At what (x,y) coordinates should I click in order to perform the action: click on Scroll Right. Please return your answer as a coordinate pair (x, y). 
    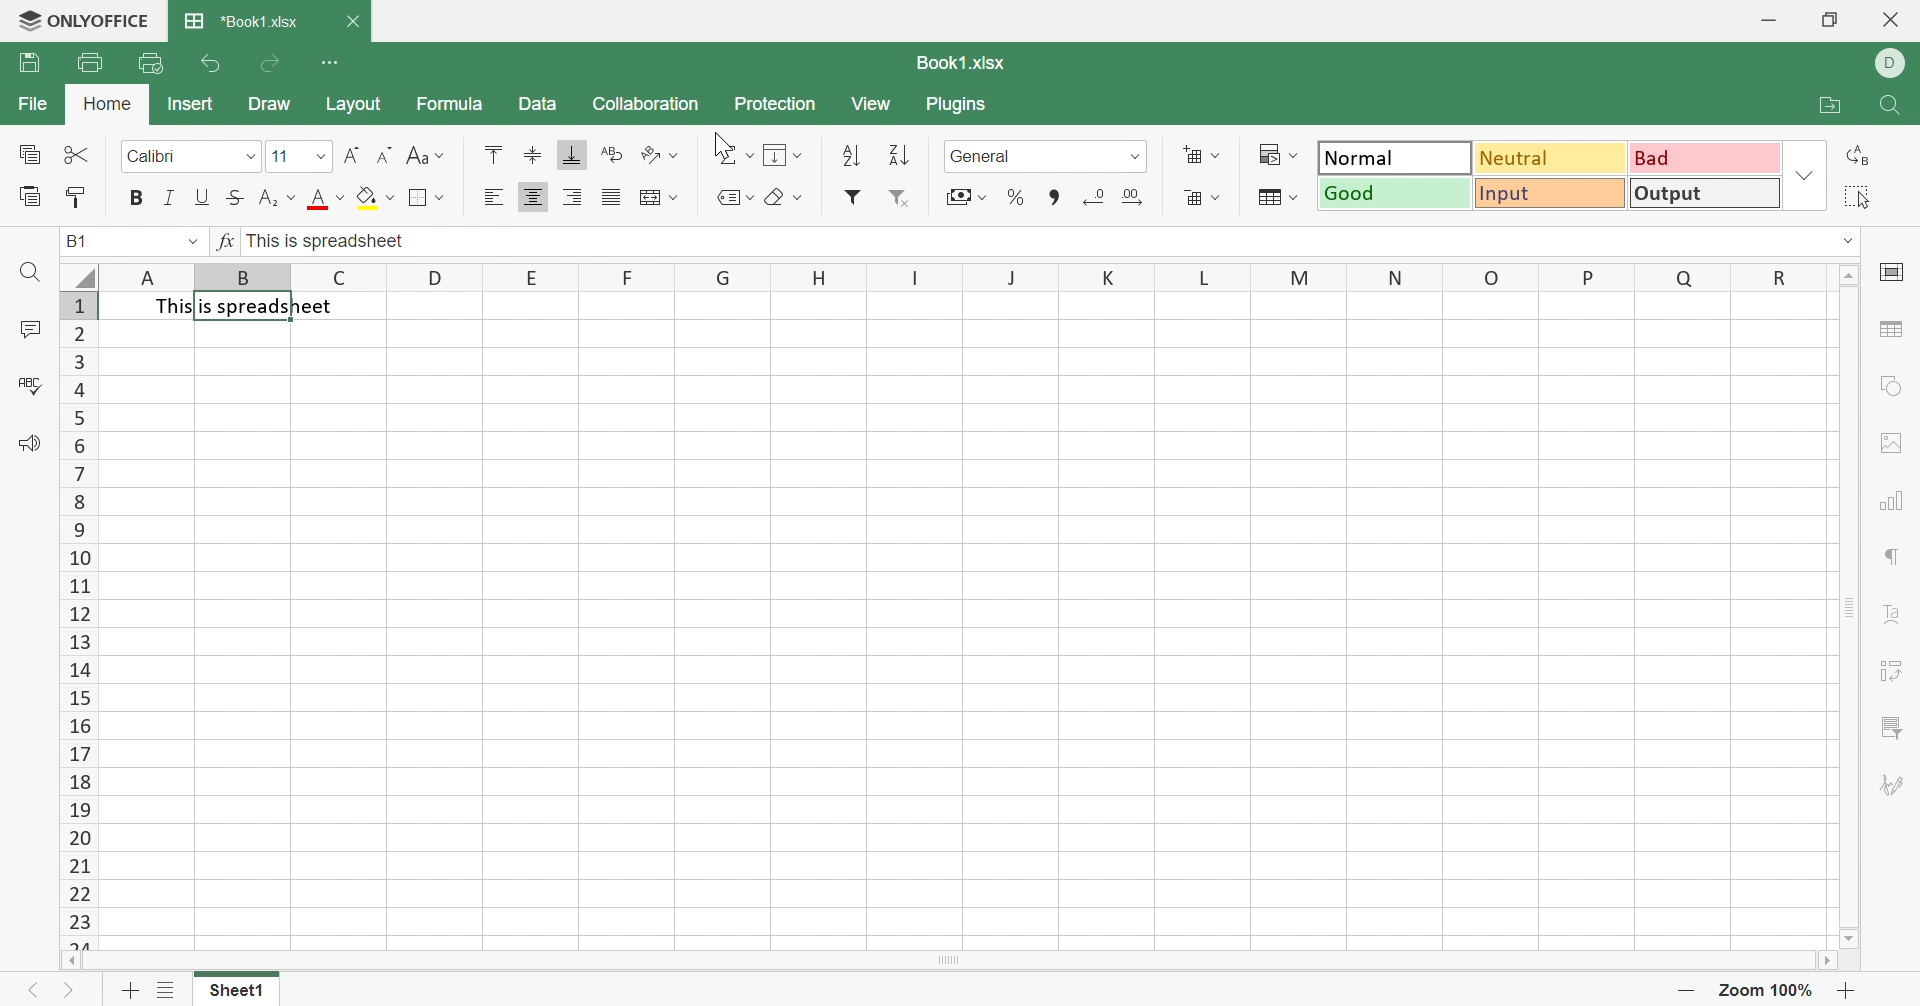
    Looking at the image, I should click on (1828, 960).